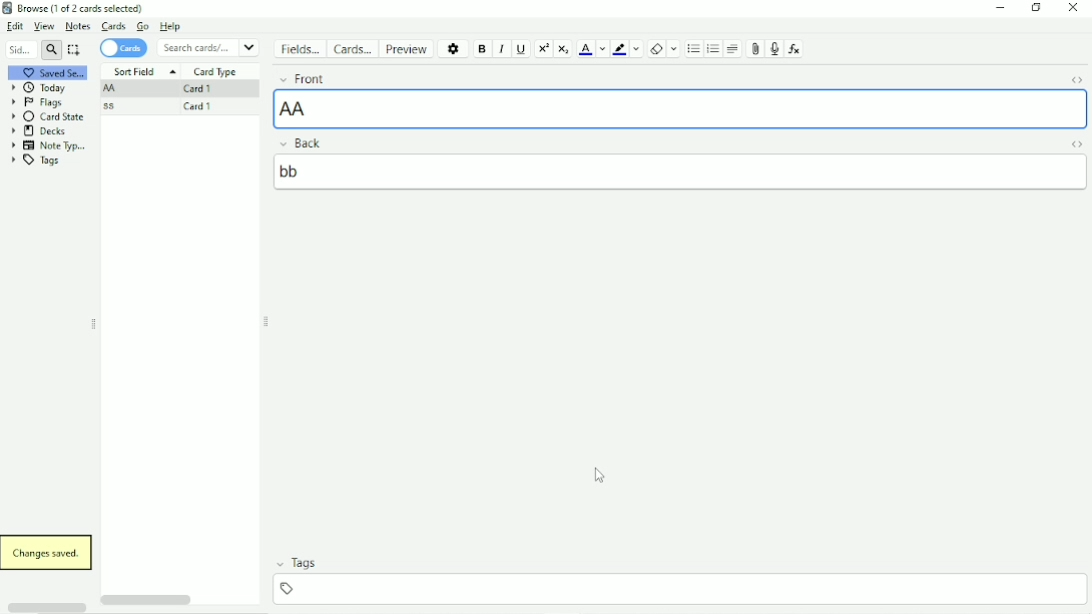  Describe the element at coordinates (57, 72) in the screenshot. I see `Saved Search` at that location.